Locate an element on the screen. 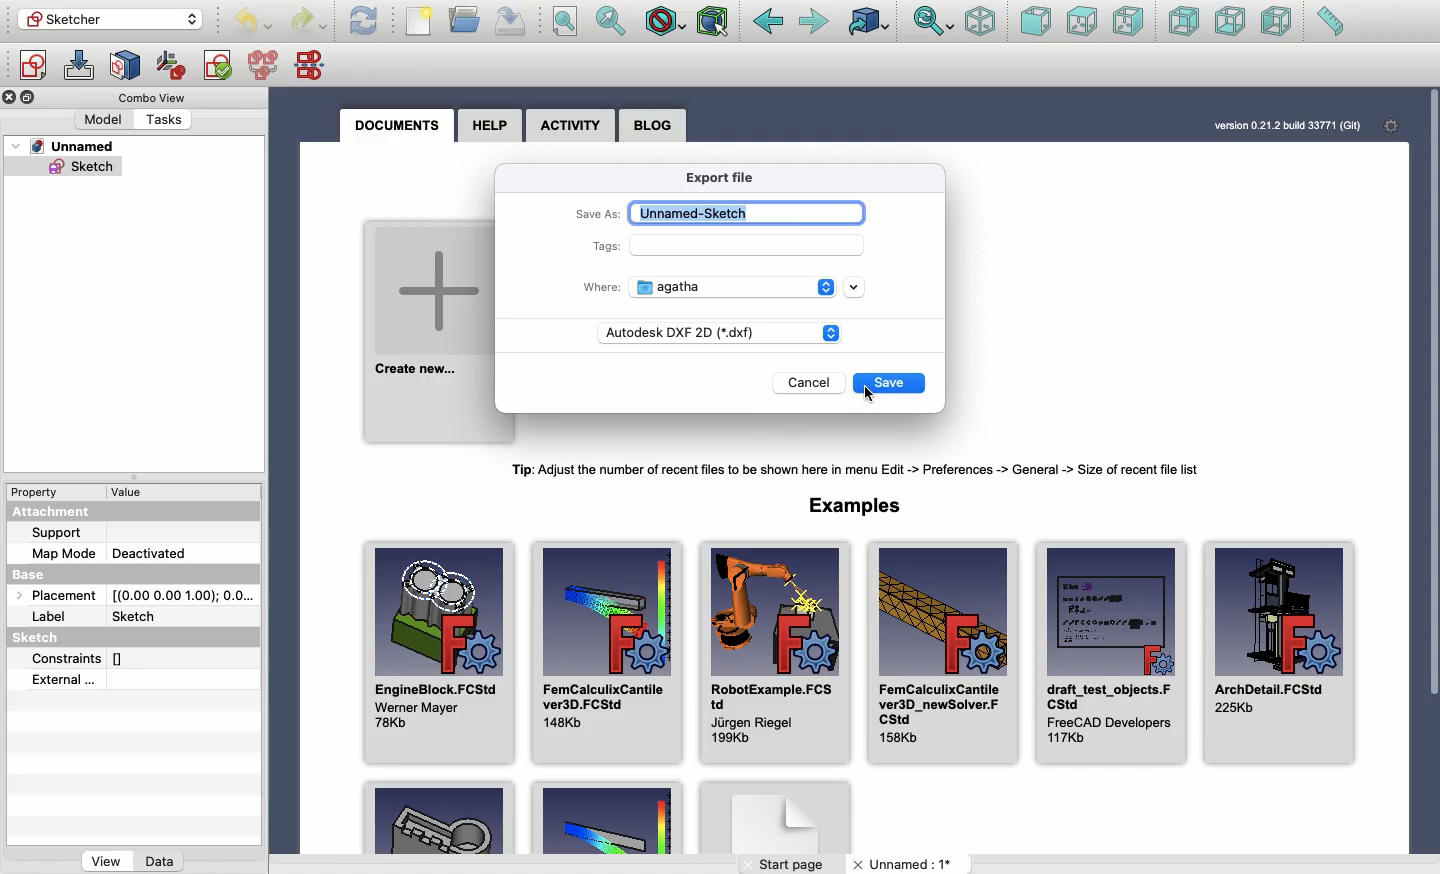  View is located at coordinates (105, 860).